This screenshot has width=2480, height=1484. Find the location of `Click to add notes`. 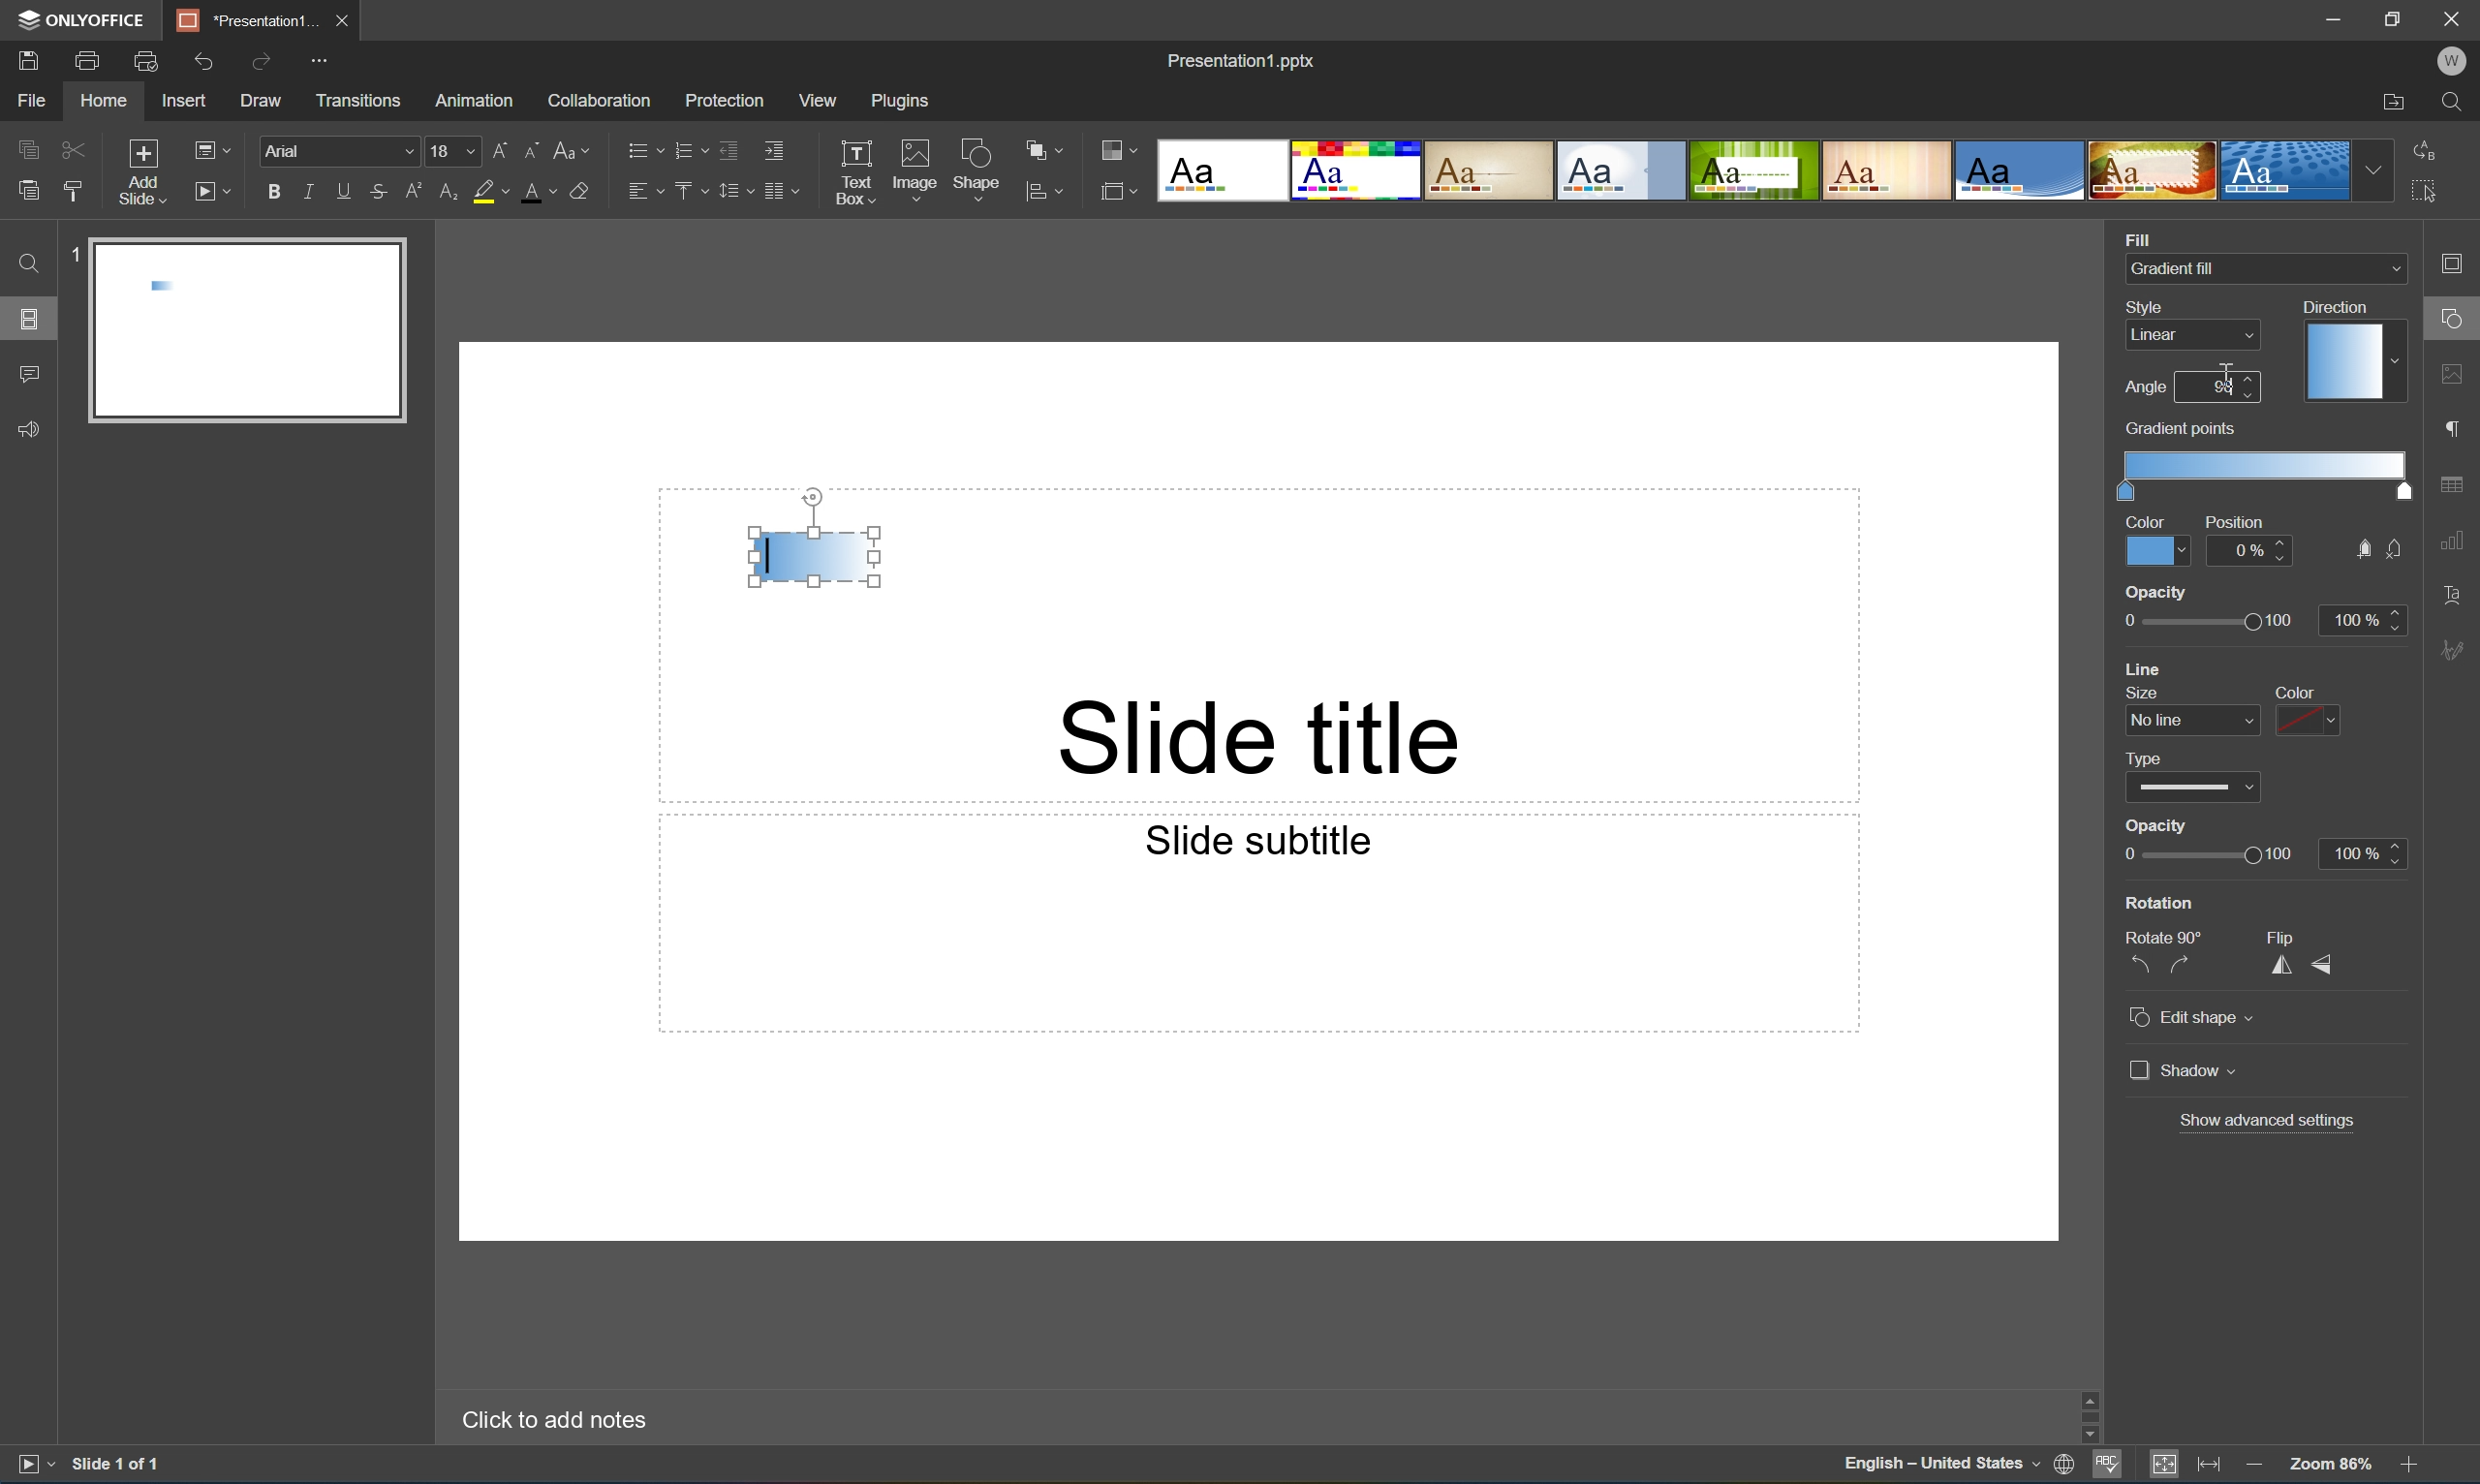

Click to add notes is located at coordinates (550, 1417).